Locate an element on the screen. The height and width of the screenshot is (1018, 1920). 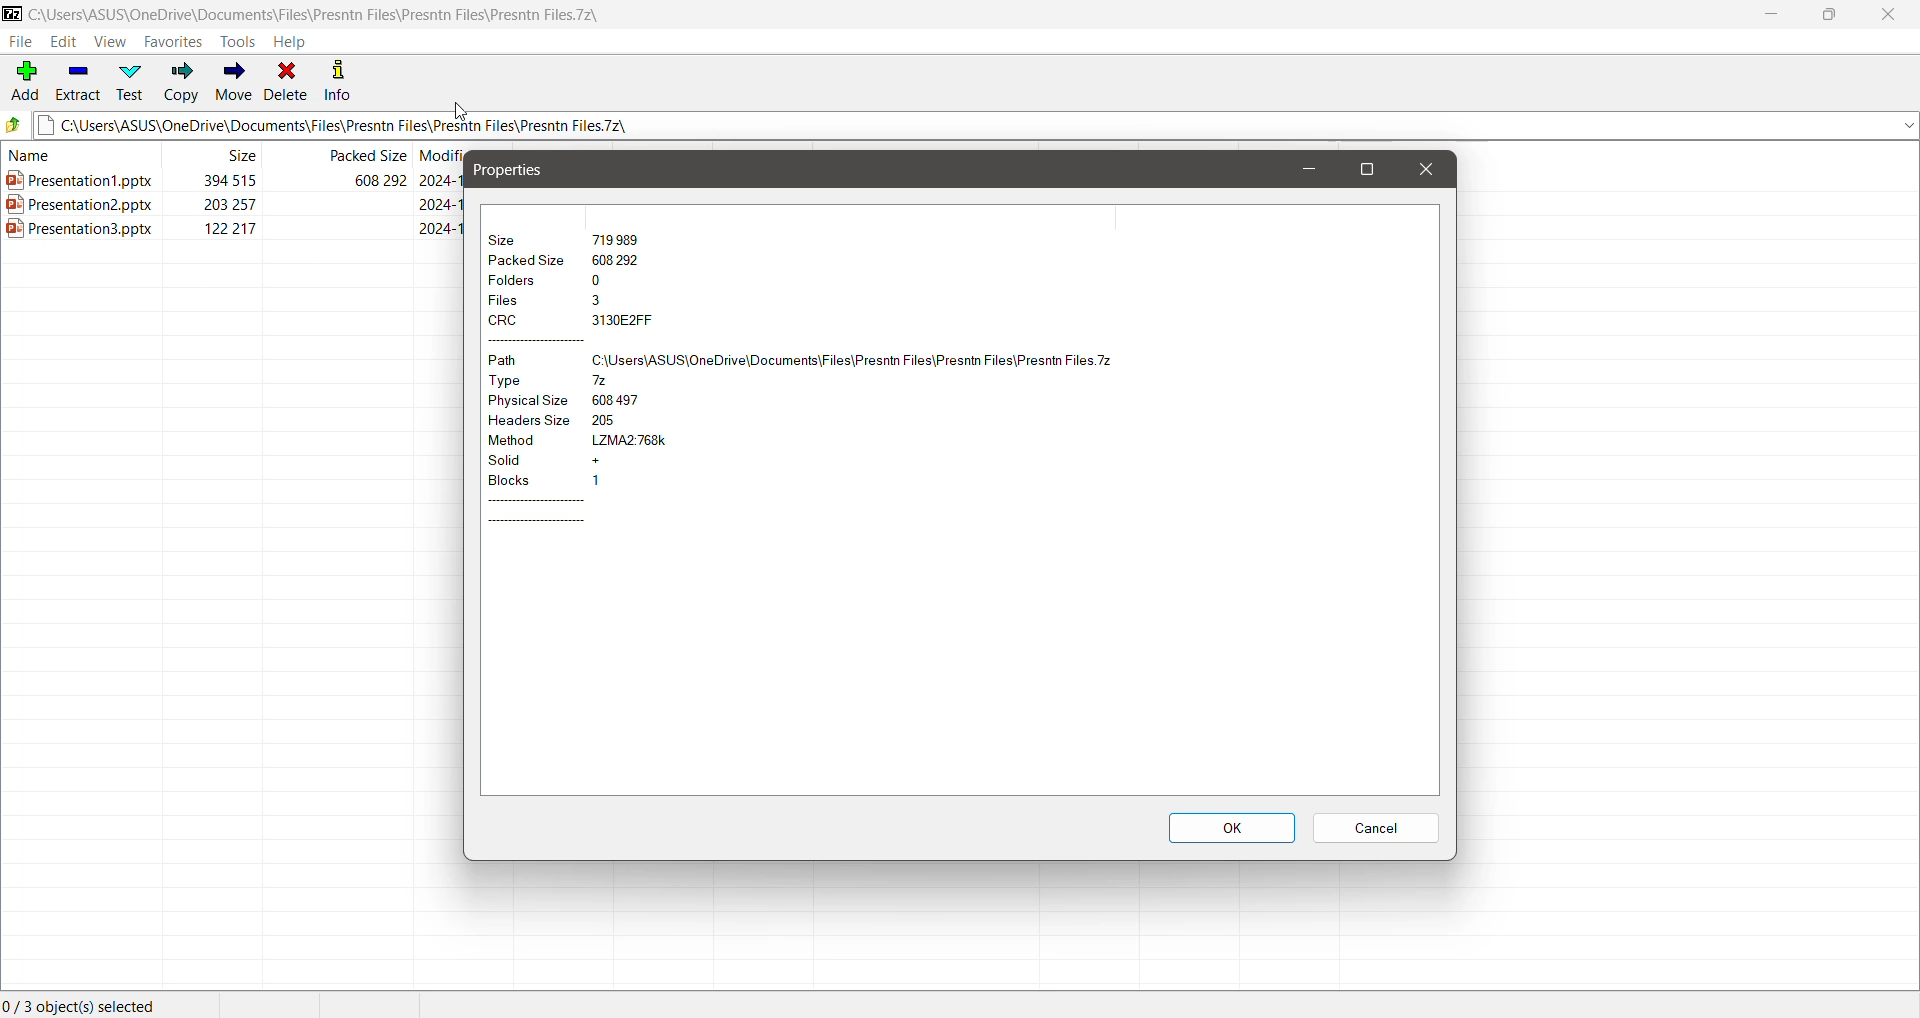
Packed Size is located at coordinates (528, 263).